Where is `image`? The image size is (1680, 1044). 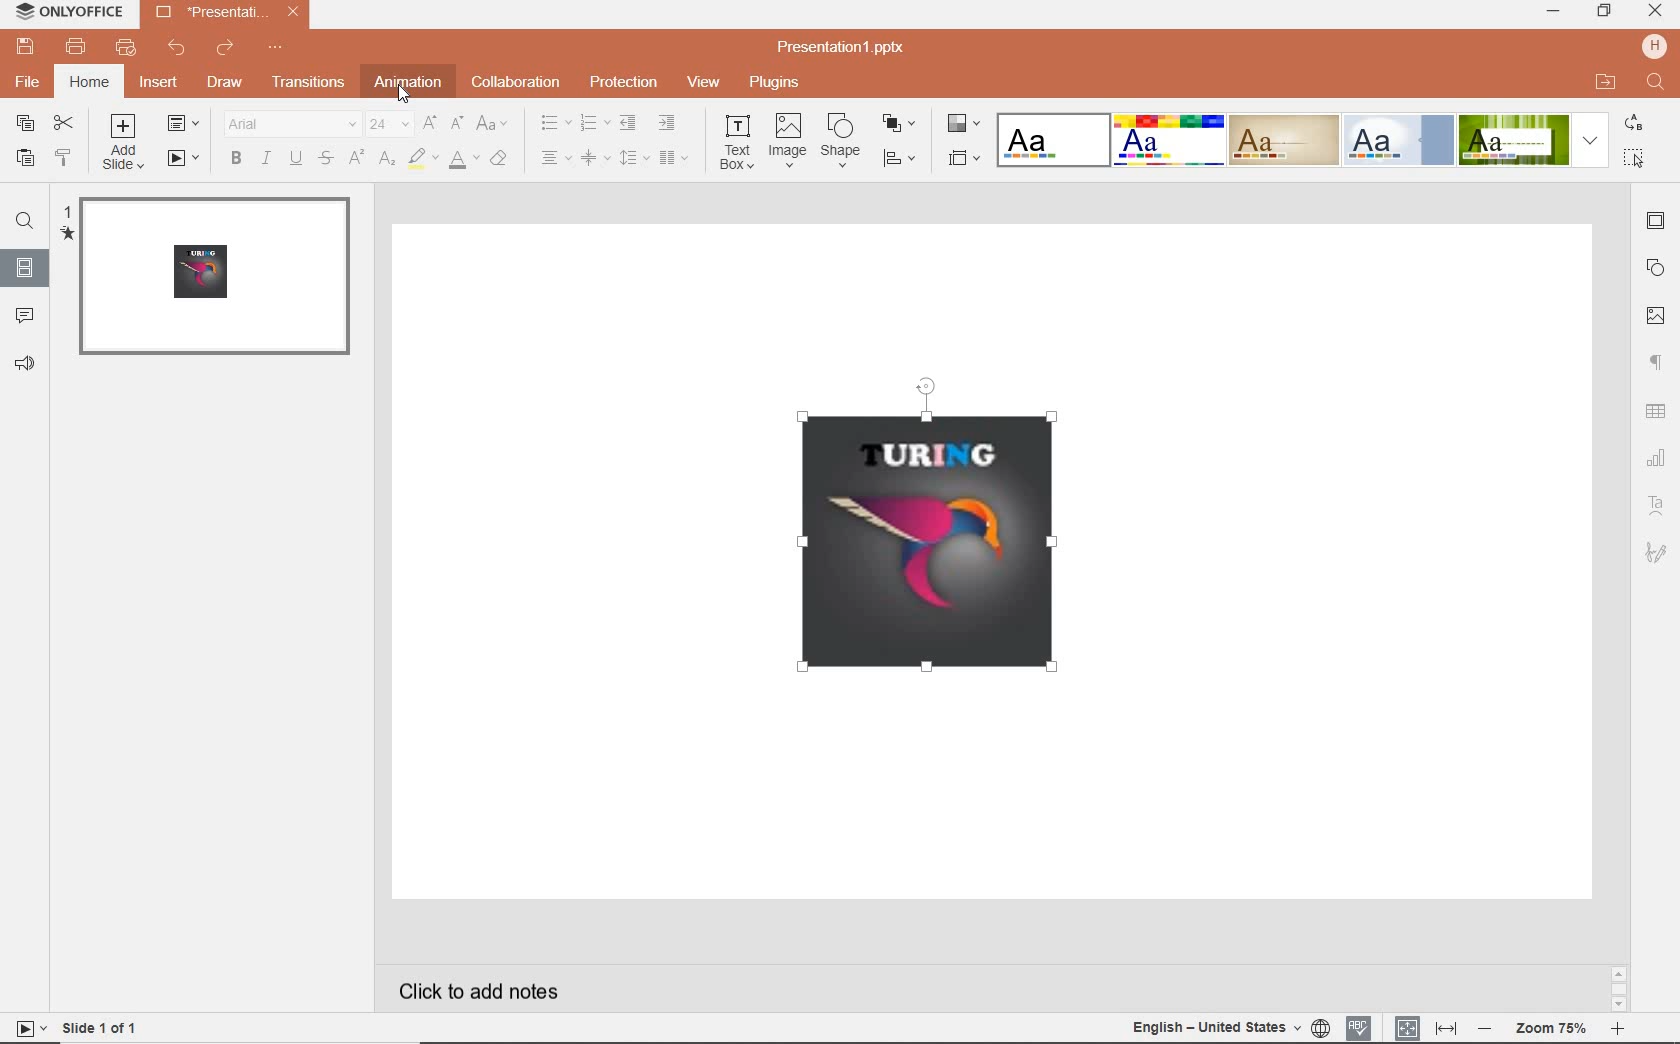
image is located at coordinates (787, 142).